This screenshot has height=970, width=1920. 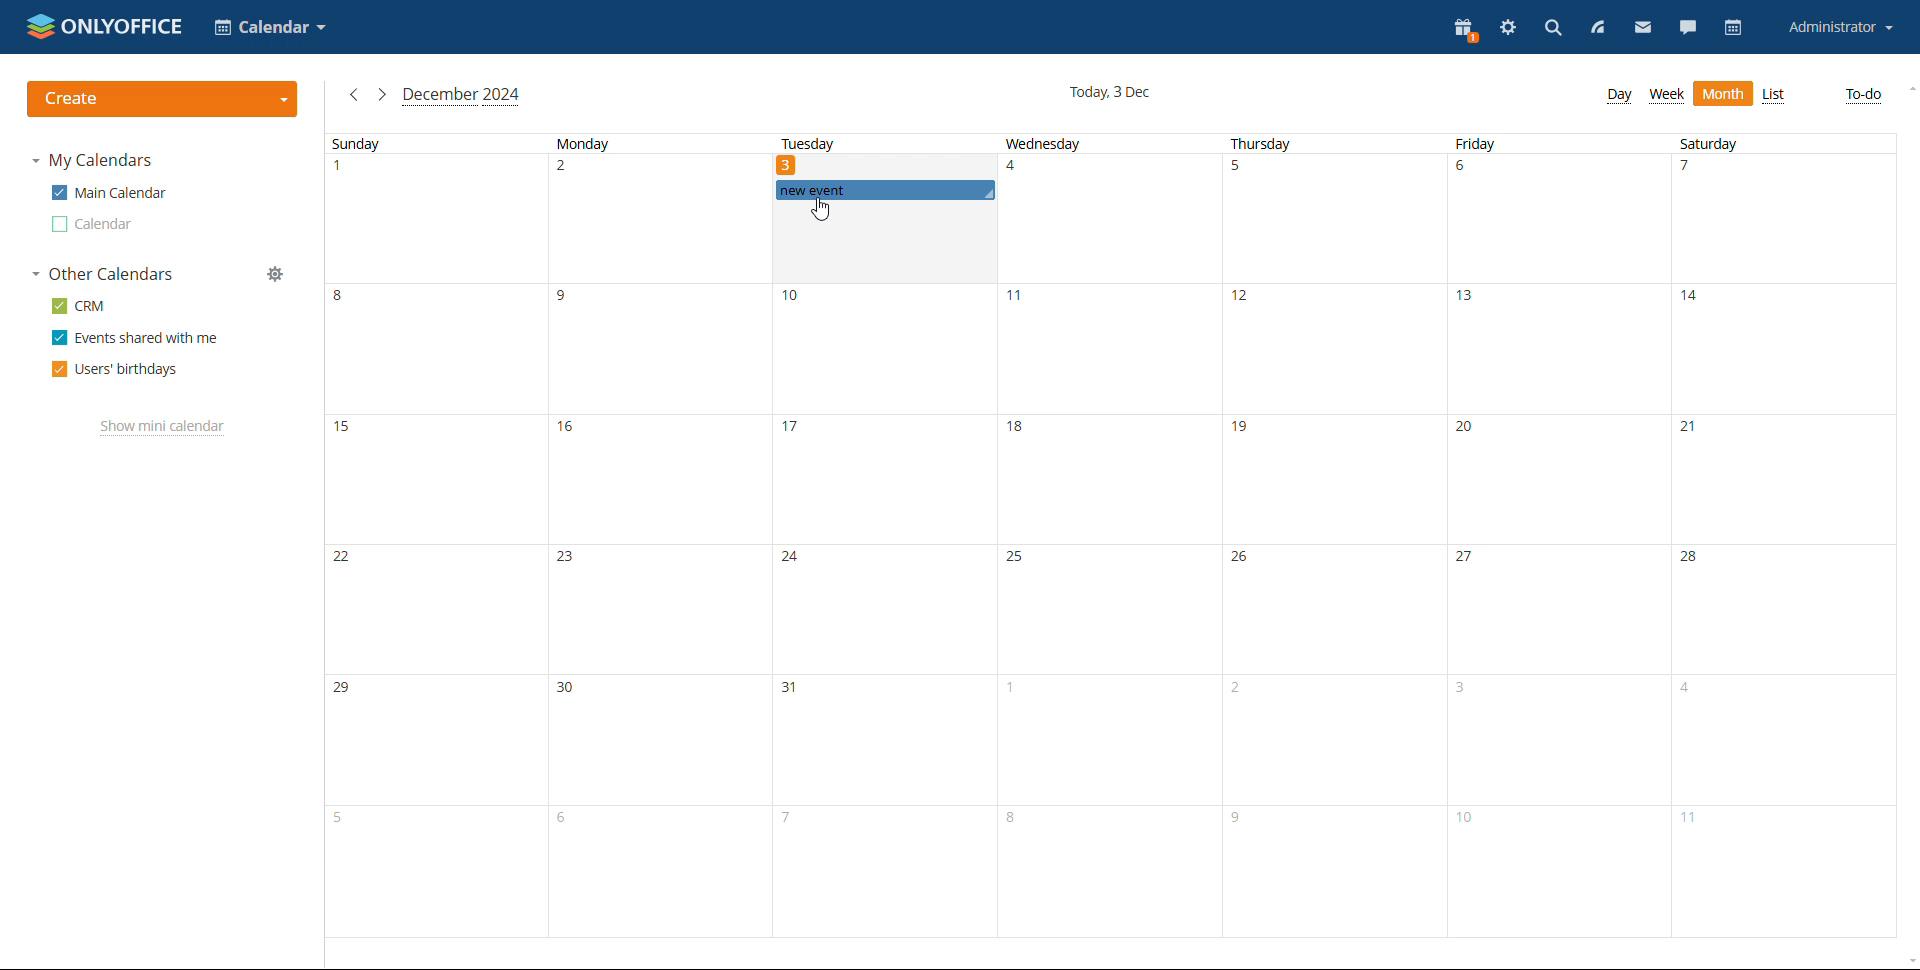 What do you see at coordinates (1781, 536) in the screenshot?
I see `saturday` at bounding box center [1781, 536].